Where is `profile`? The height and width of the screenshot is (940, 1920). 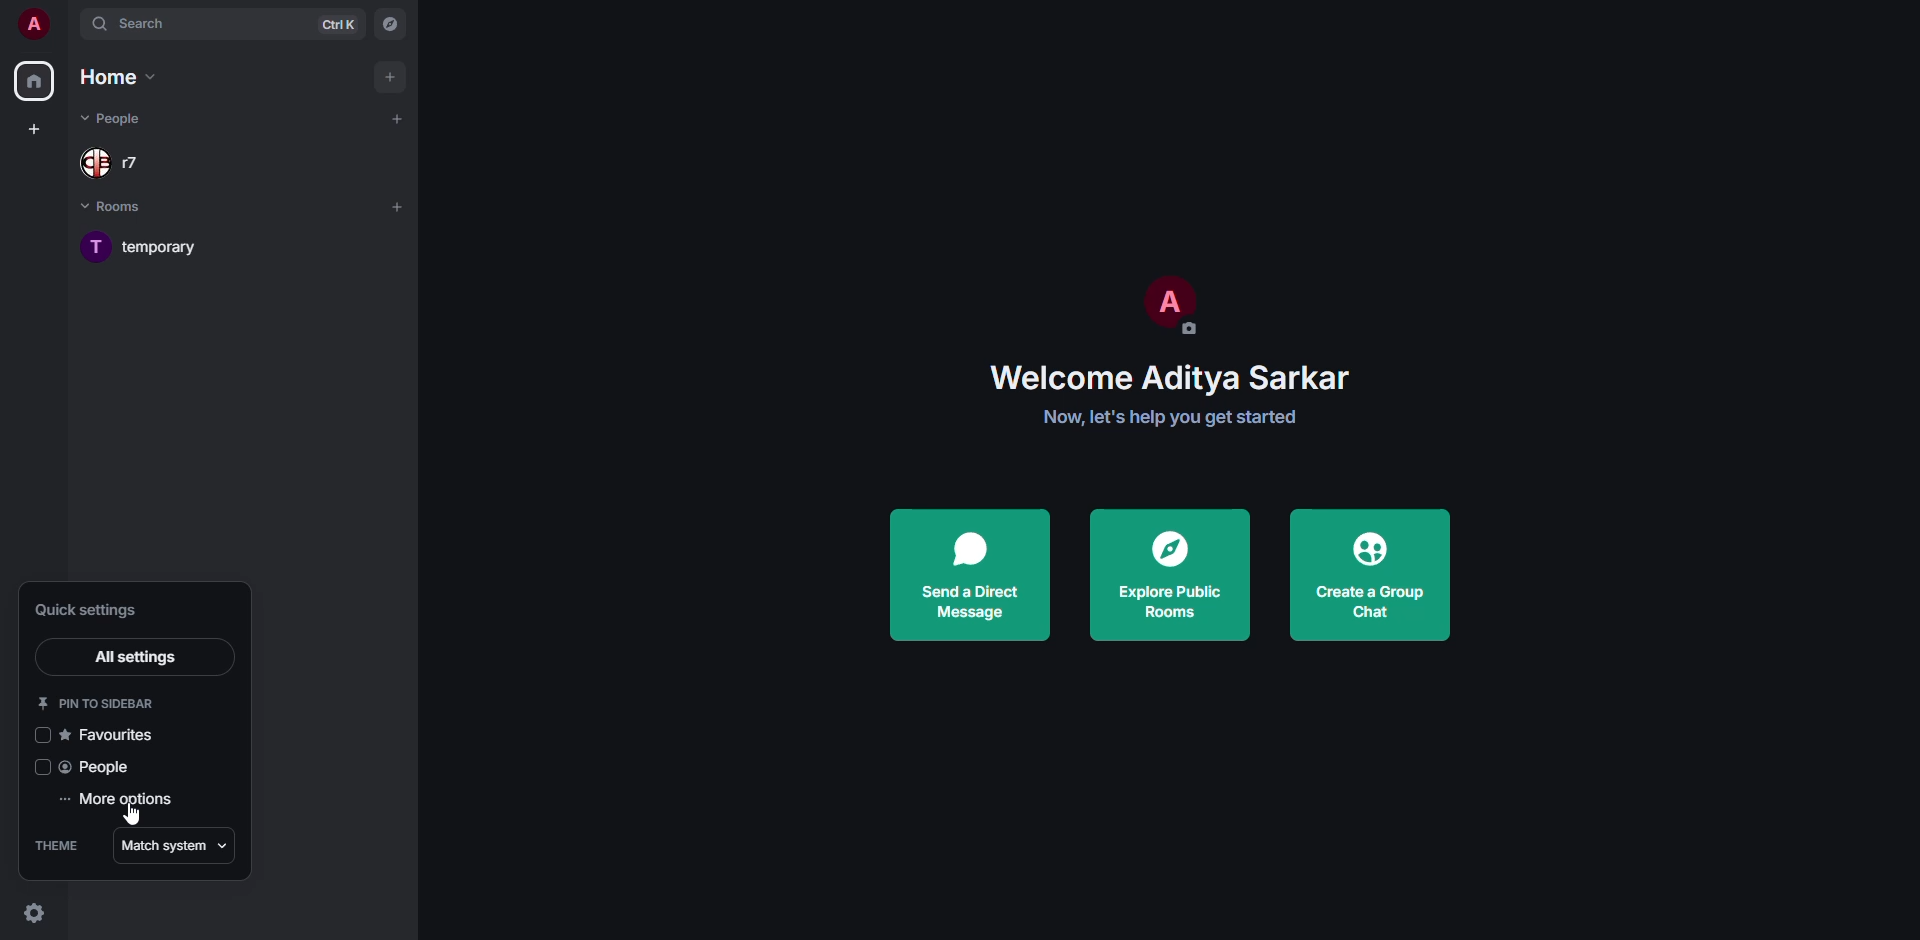
profile is located at coordinates (30, 24).